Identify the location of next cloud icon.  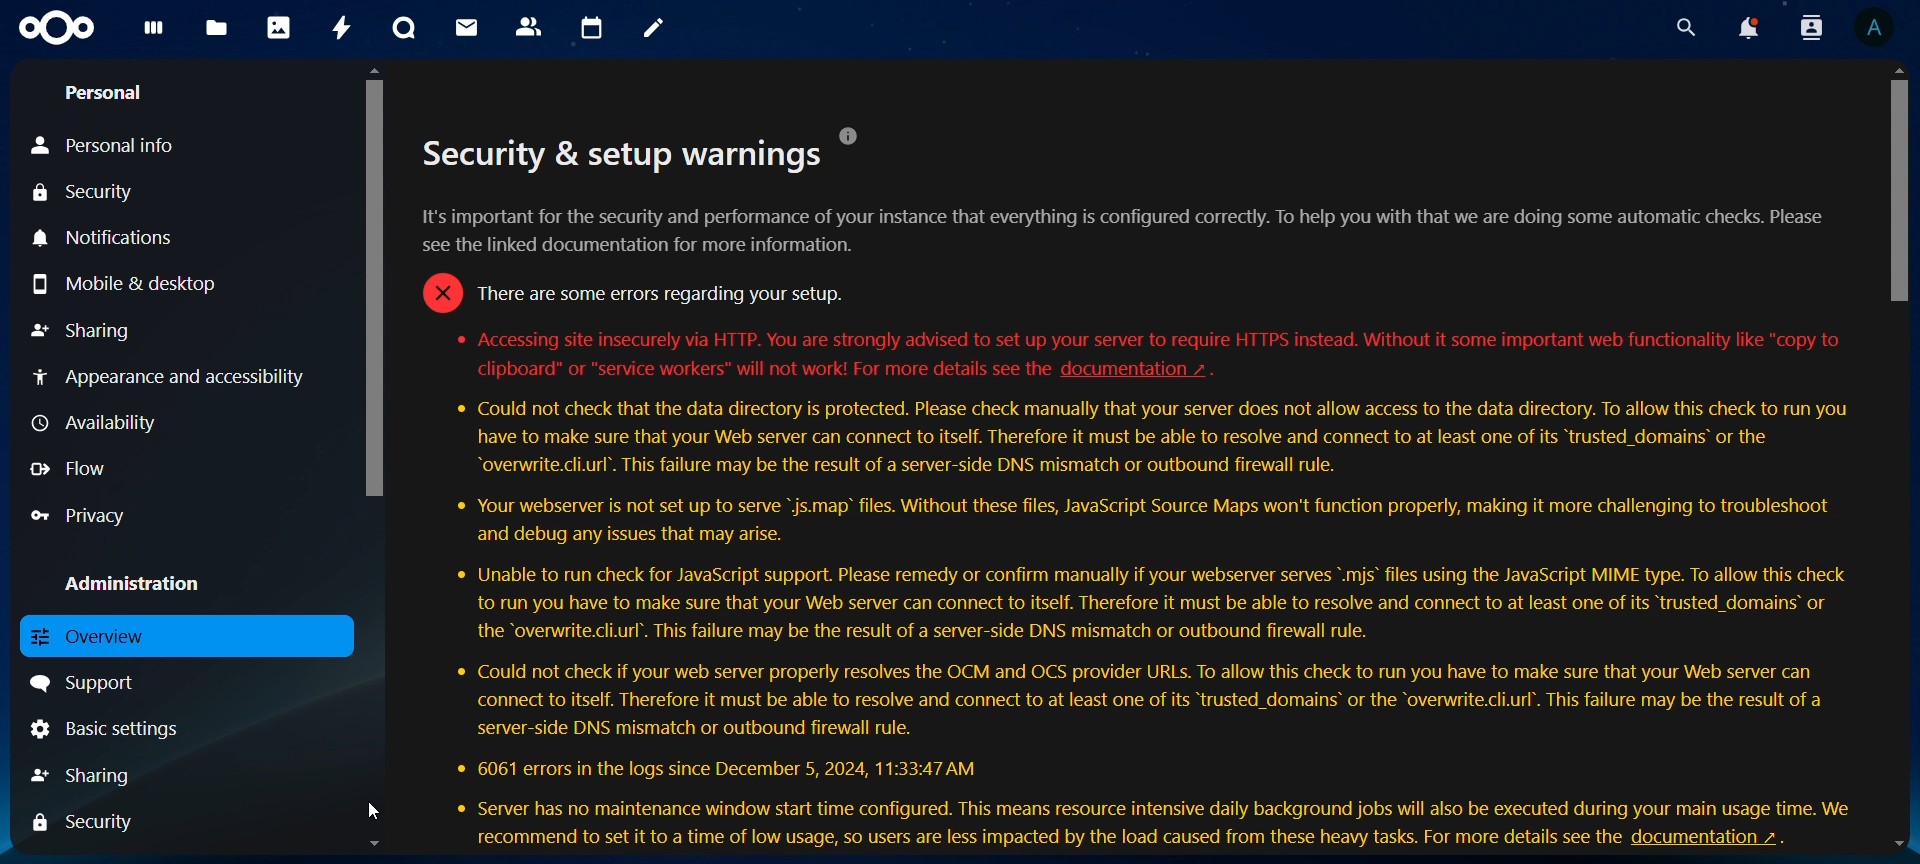
(58, 29).